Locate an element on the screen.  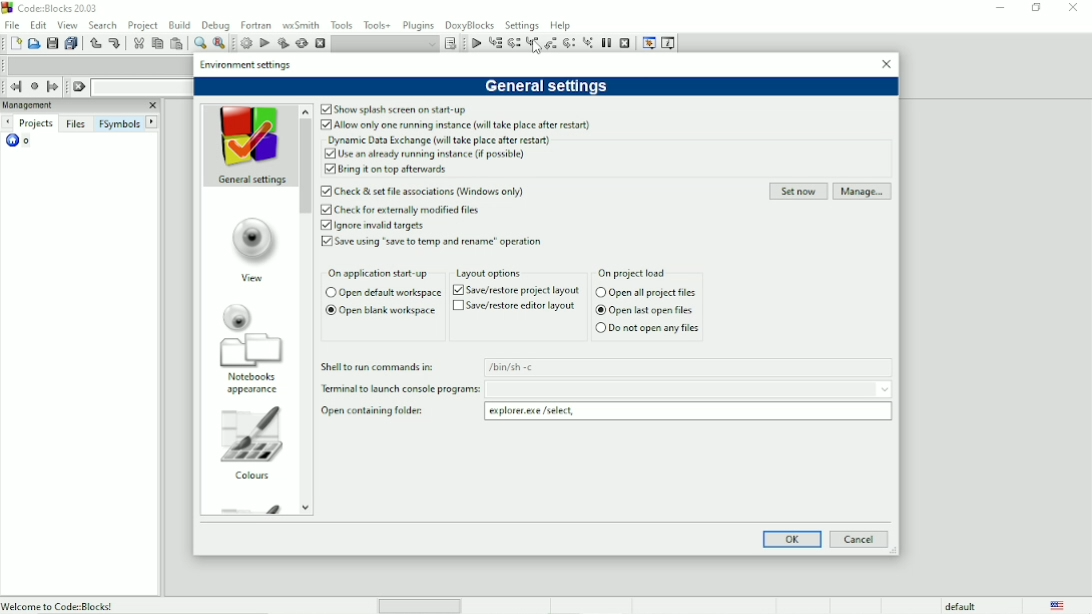
Various info is located at coordinates (669, 42).